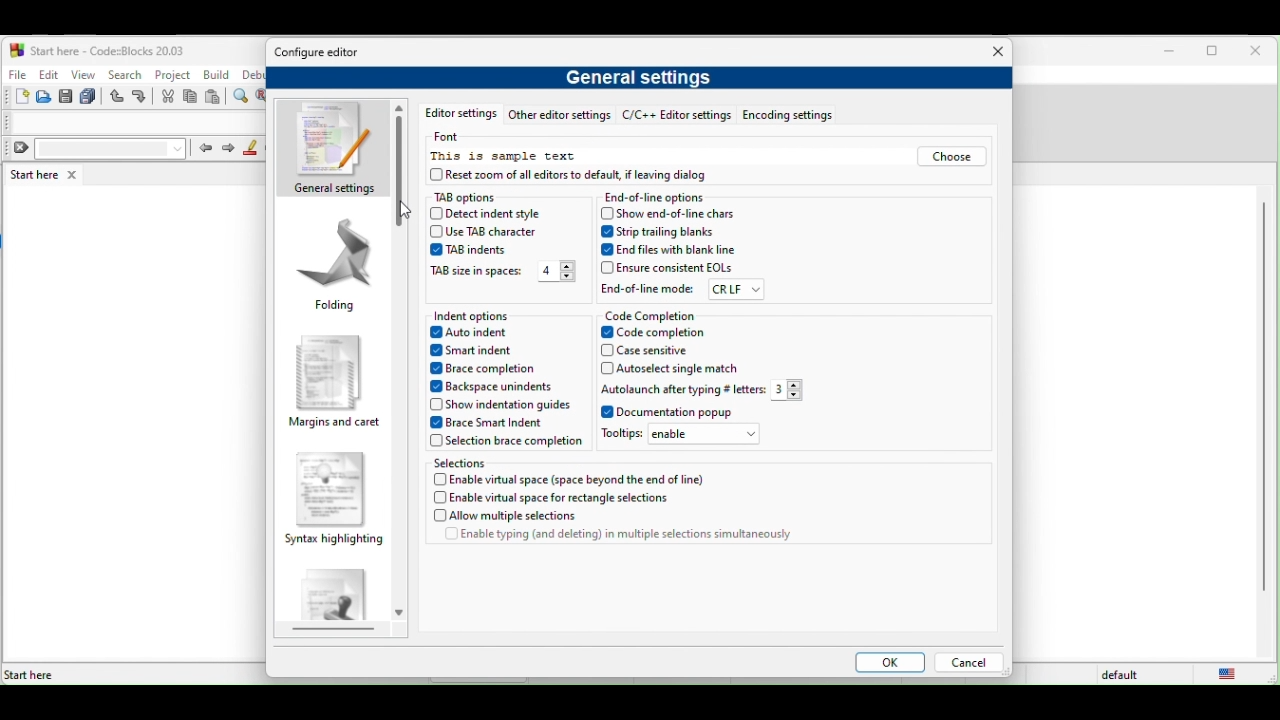 The image size is (1280, 720). What do you see at coordinates (333, 597) in the screenshot?
I see `default code` at bounding box center [333, 597].